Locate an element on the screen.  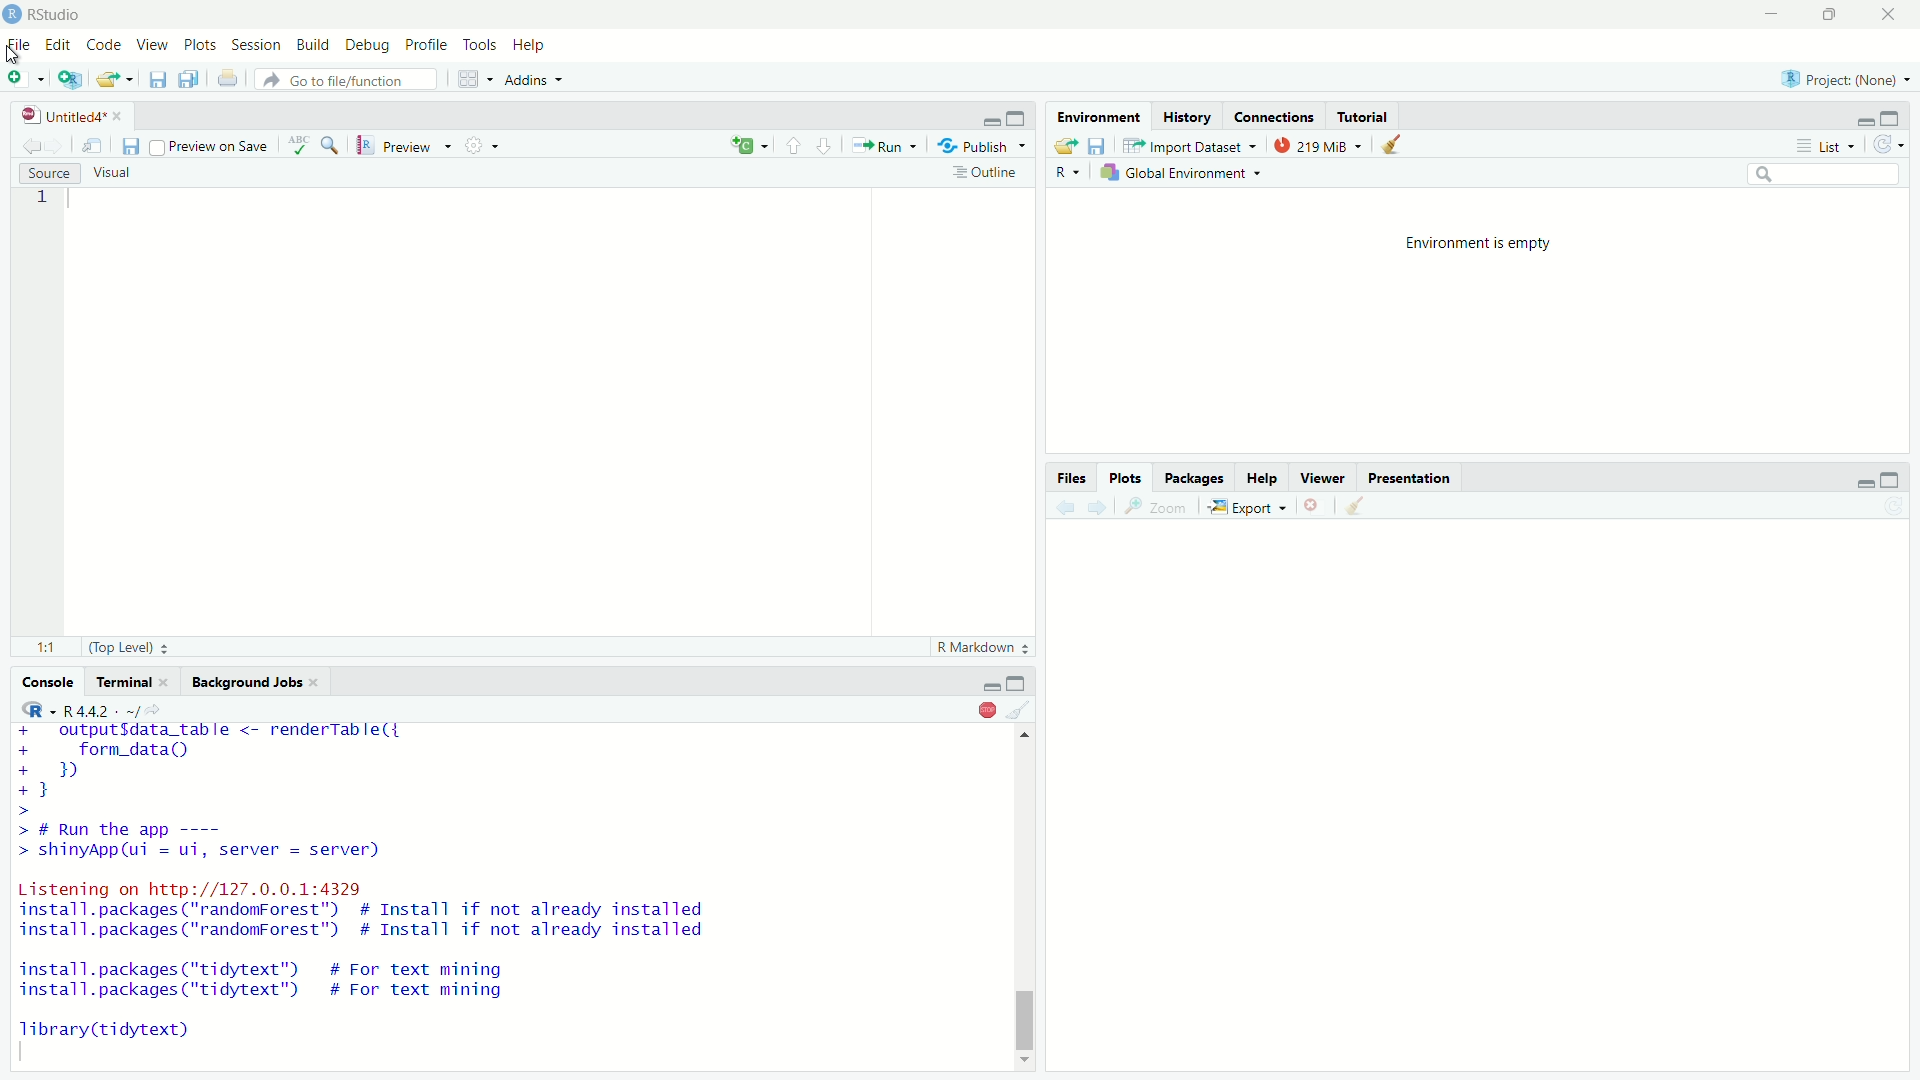
global environment is located at coordinates (1184, 174).